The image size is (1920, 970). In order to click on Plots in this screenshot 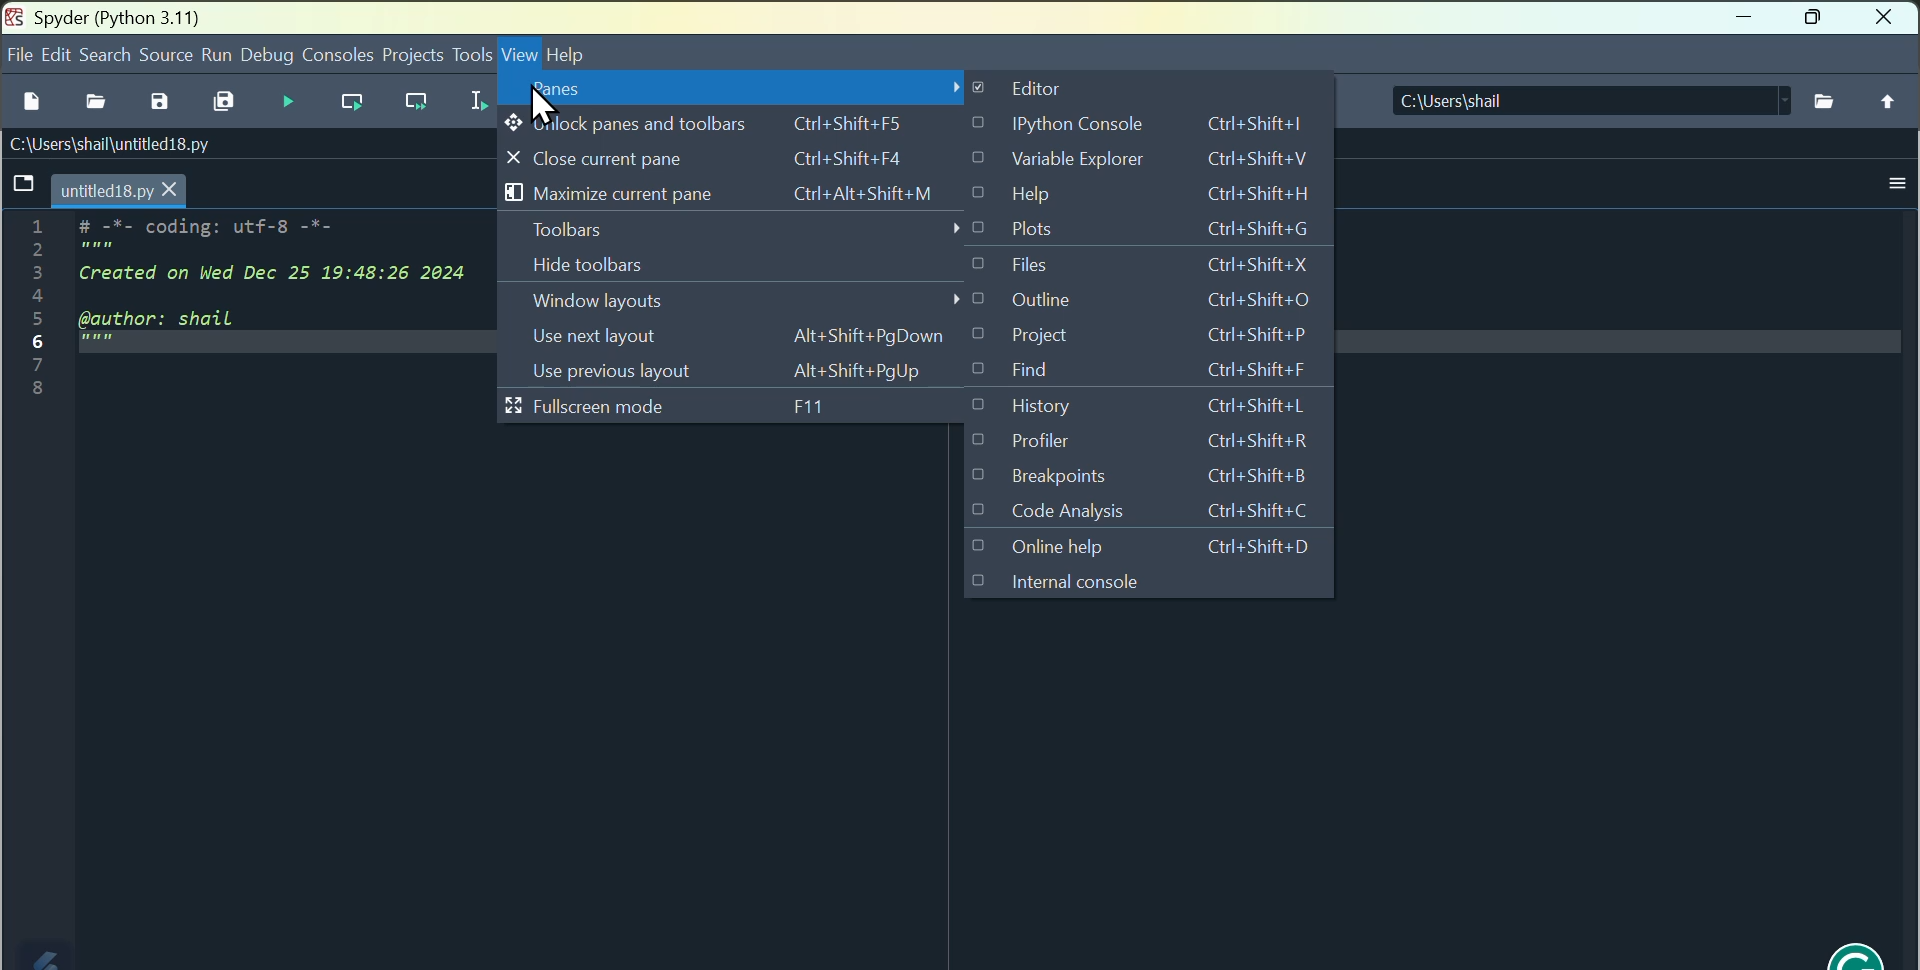, I will do `click(1157, 232)`.